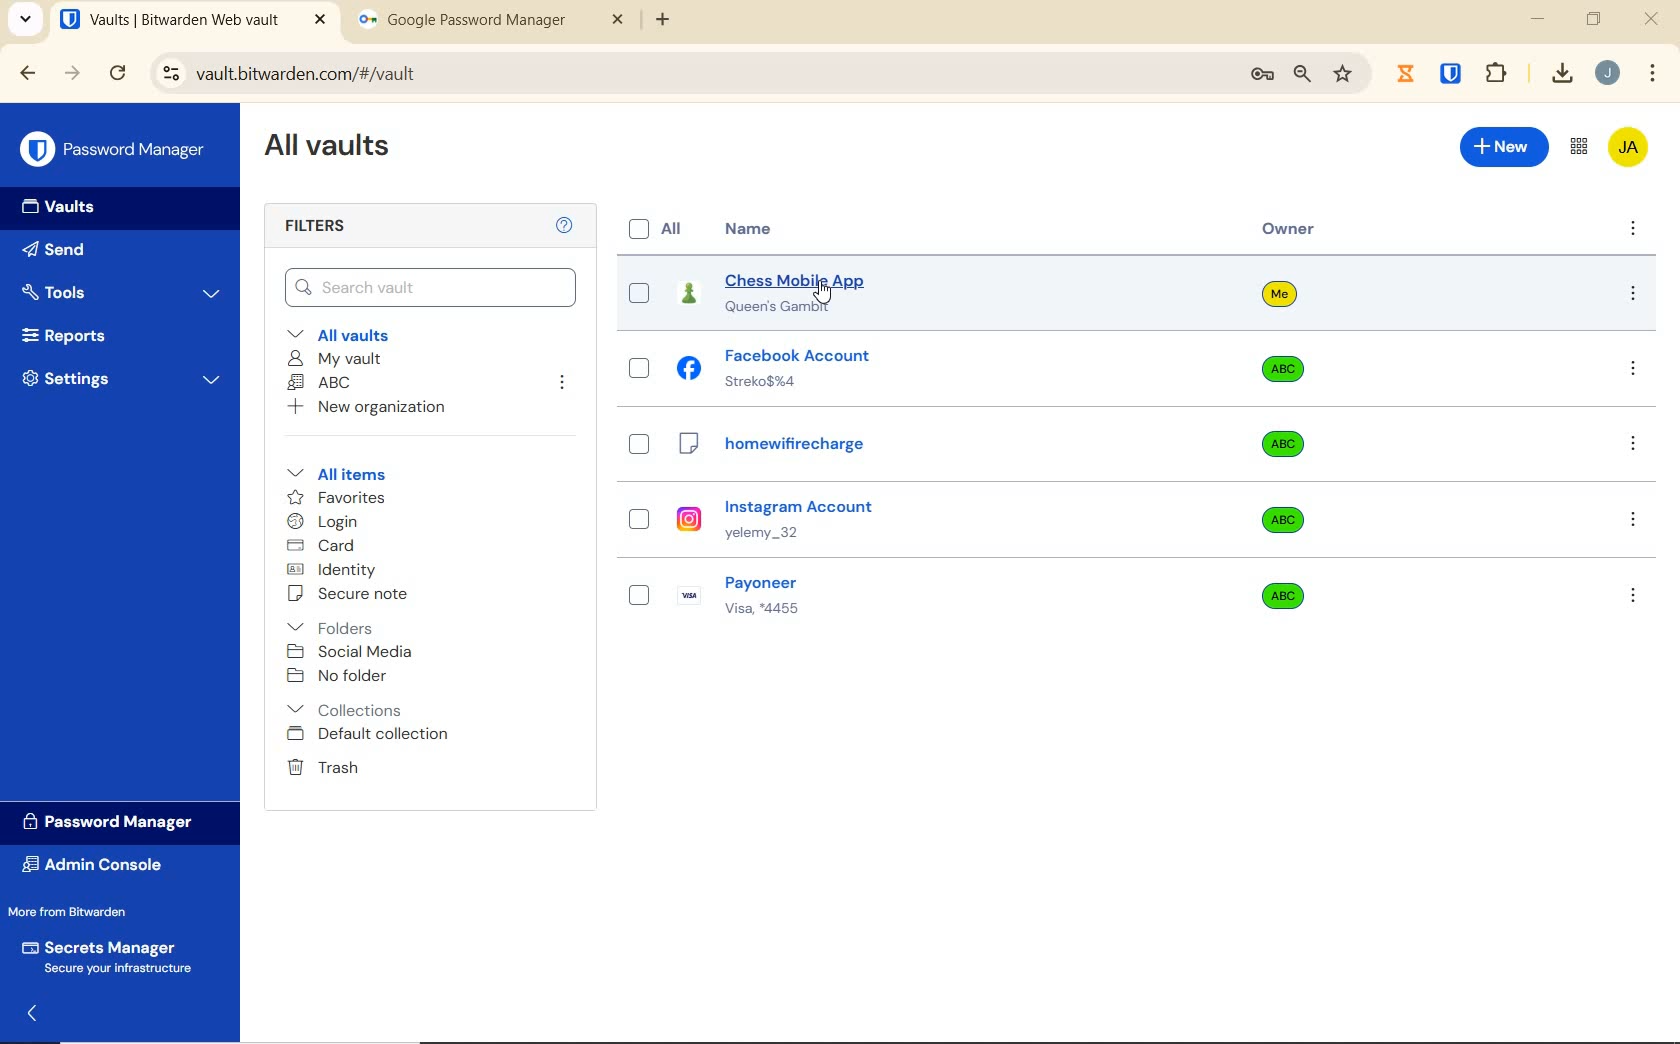  What do you see at coordinates (665, 20) in the screenshot?
I see `new tab` at bounding box center [665, 20].